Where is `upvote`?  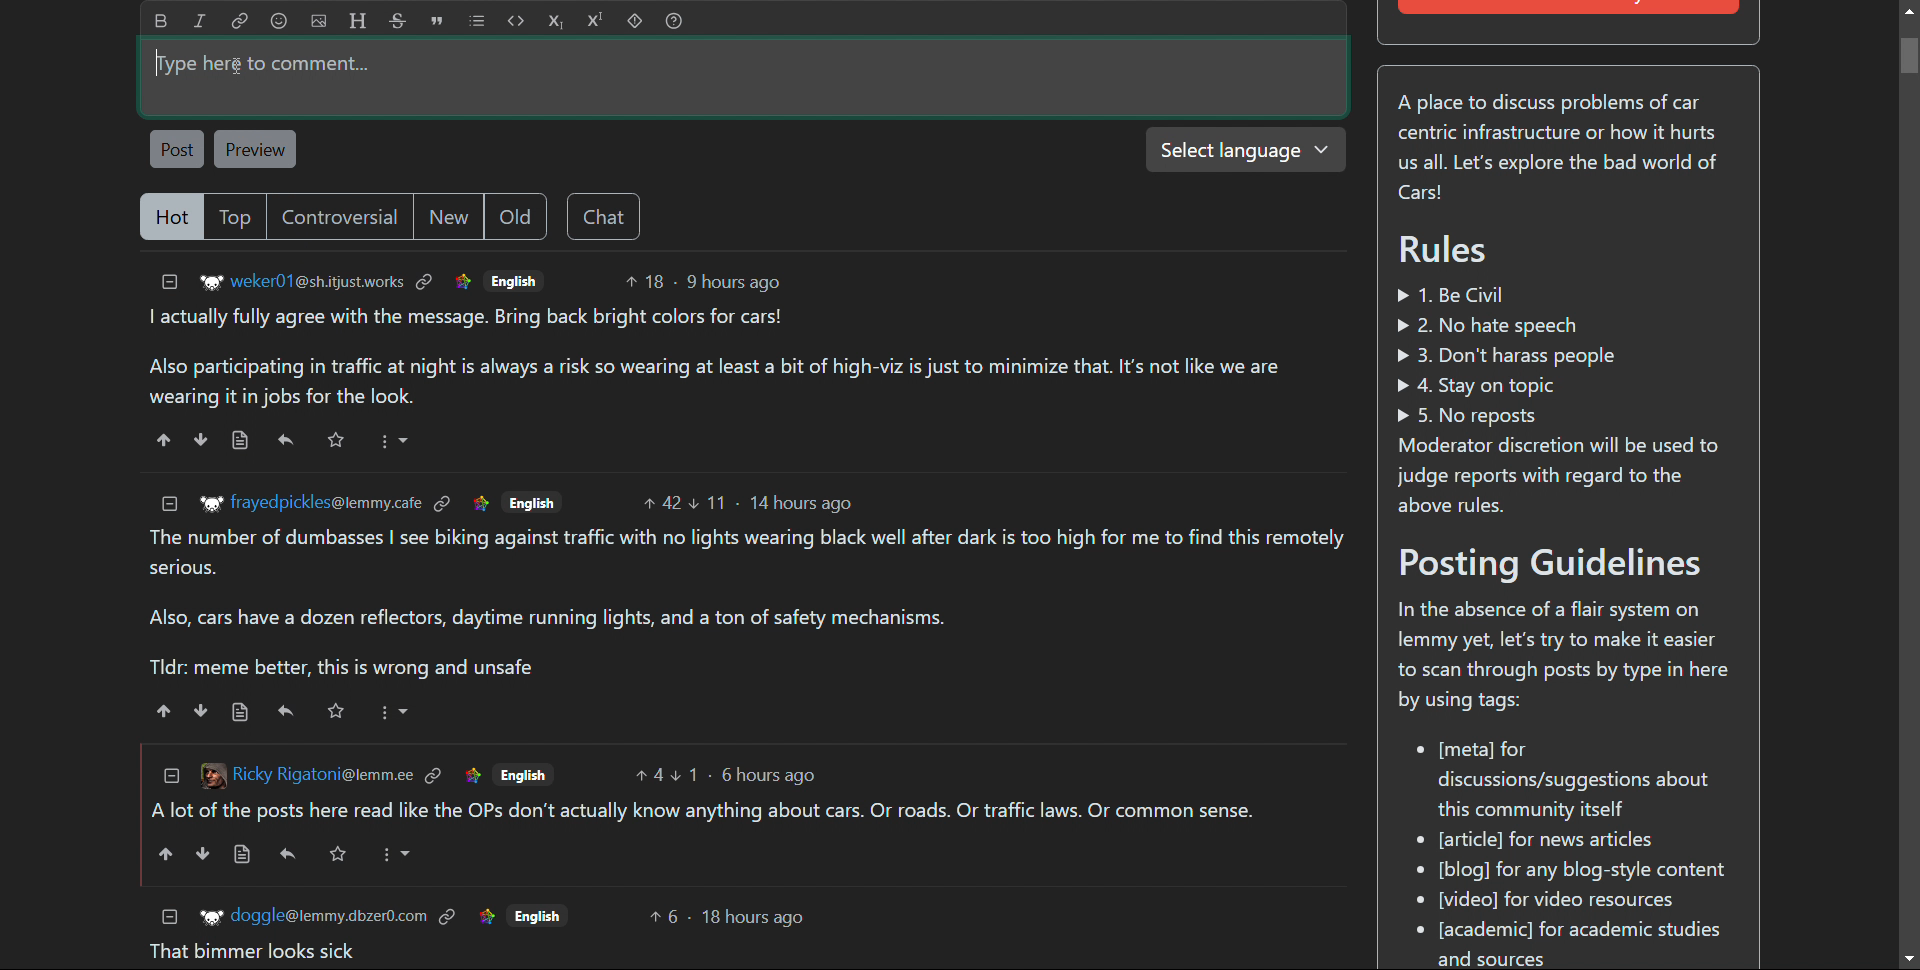
upvote is located at coordinates (165, 711).